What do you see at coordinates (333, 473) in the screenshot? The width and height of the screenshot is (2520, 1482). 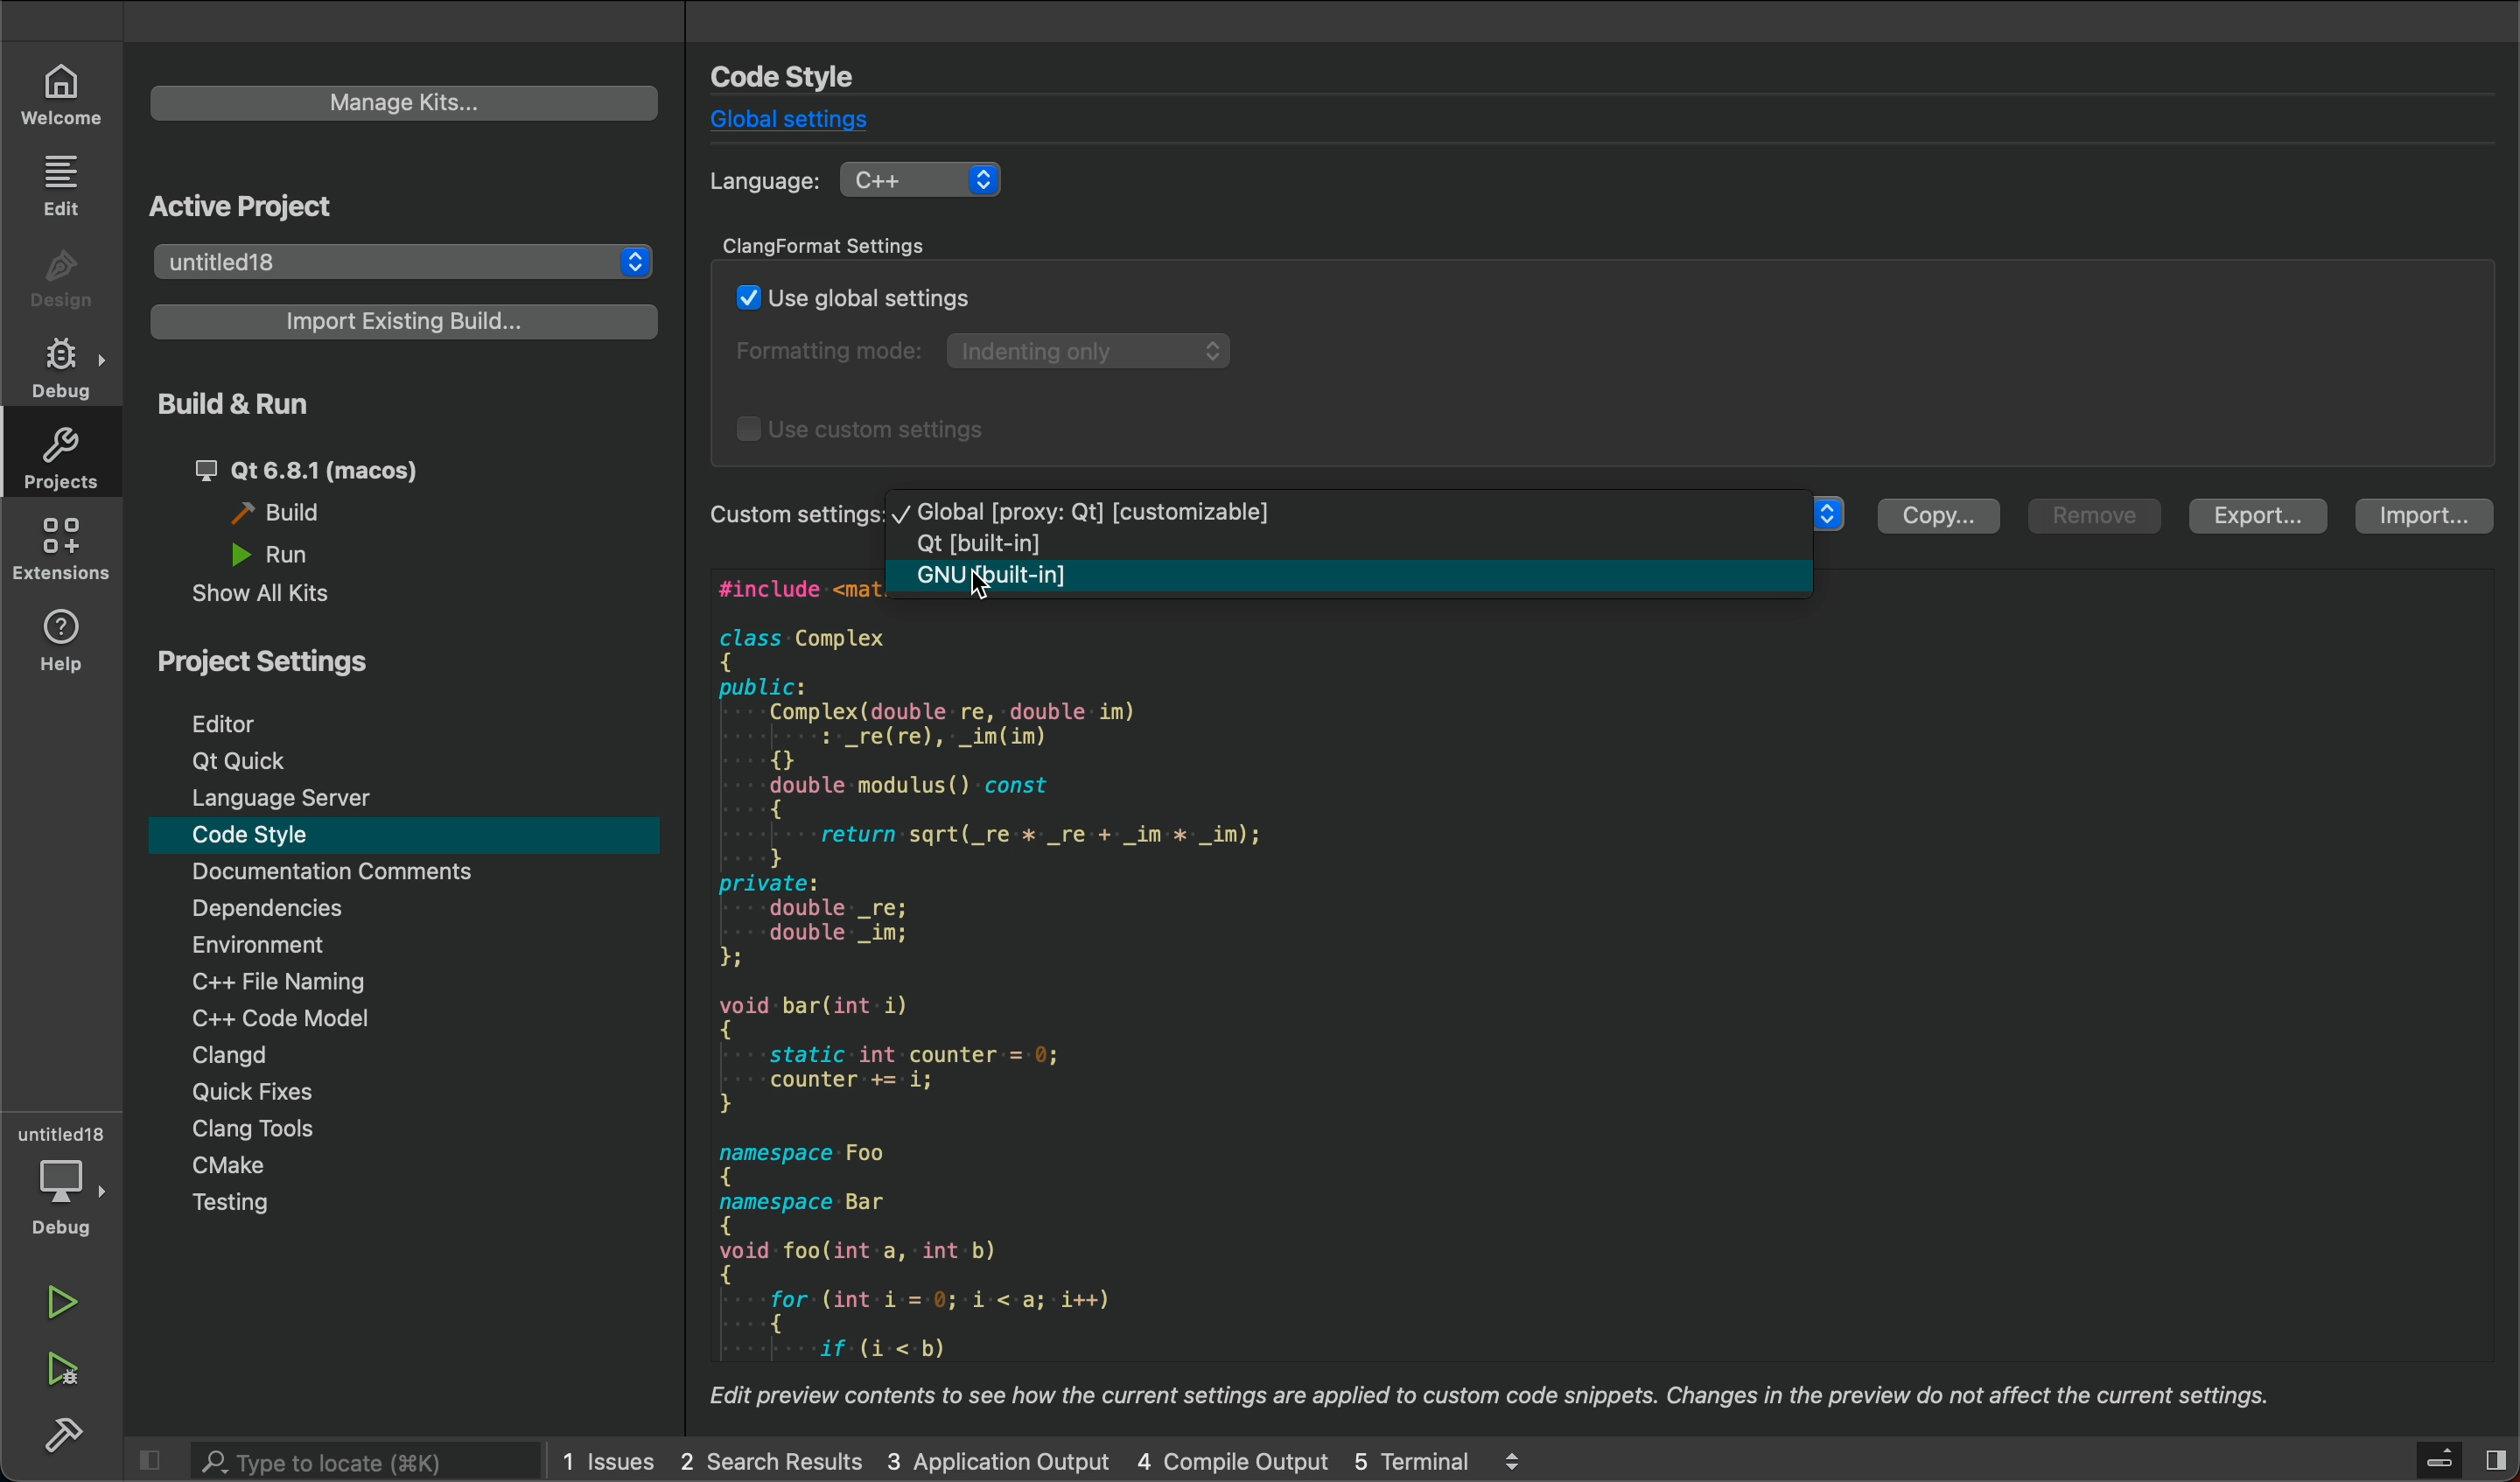 I see `qt 6.8.1 (macos)` at bounding box center [333, 473].